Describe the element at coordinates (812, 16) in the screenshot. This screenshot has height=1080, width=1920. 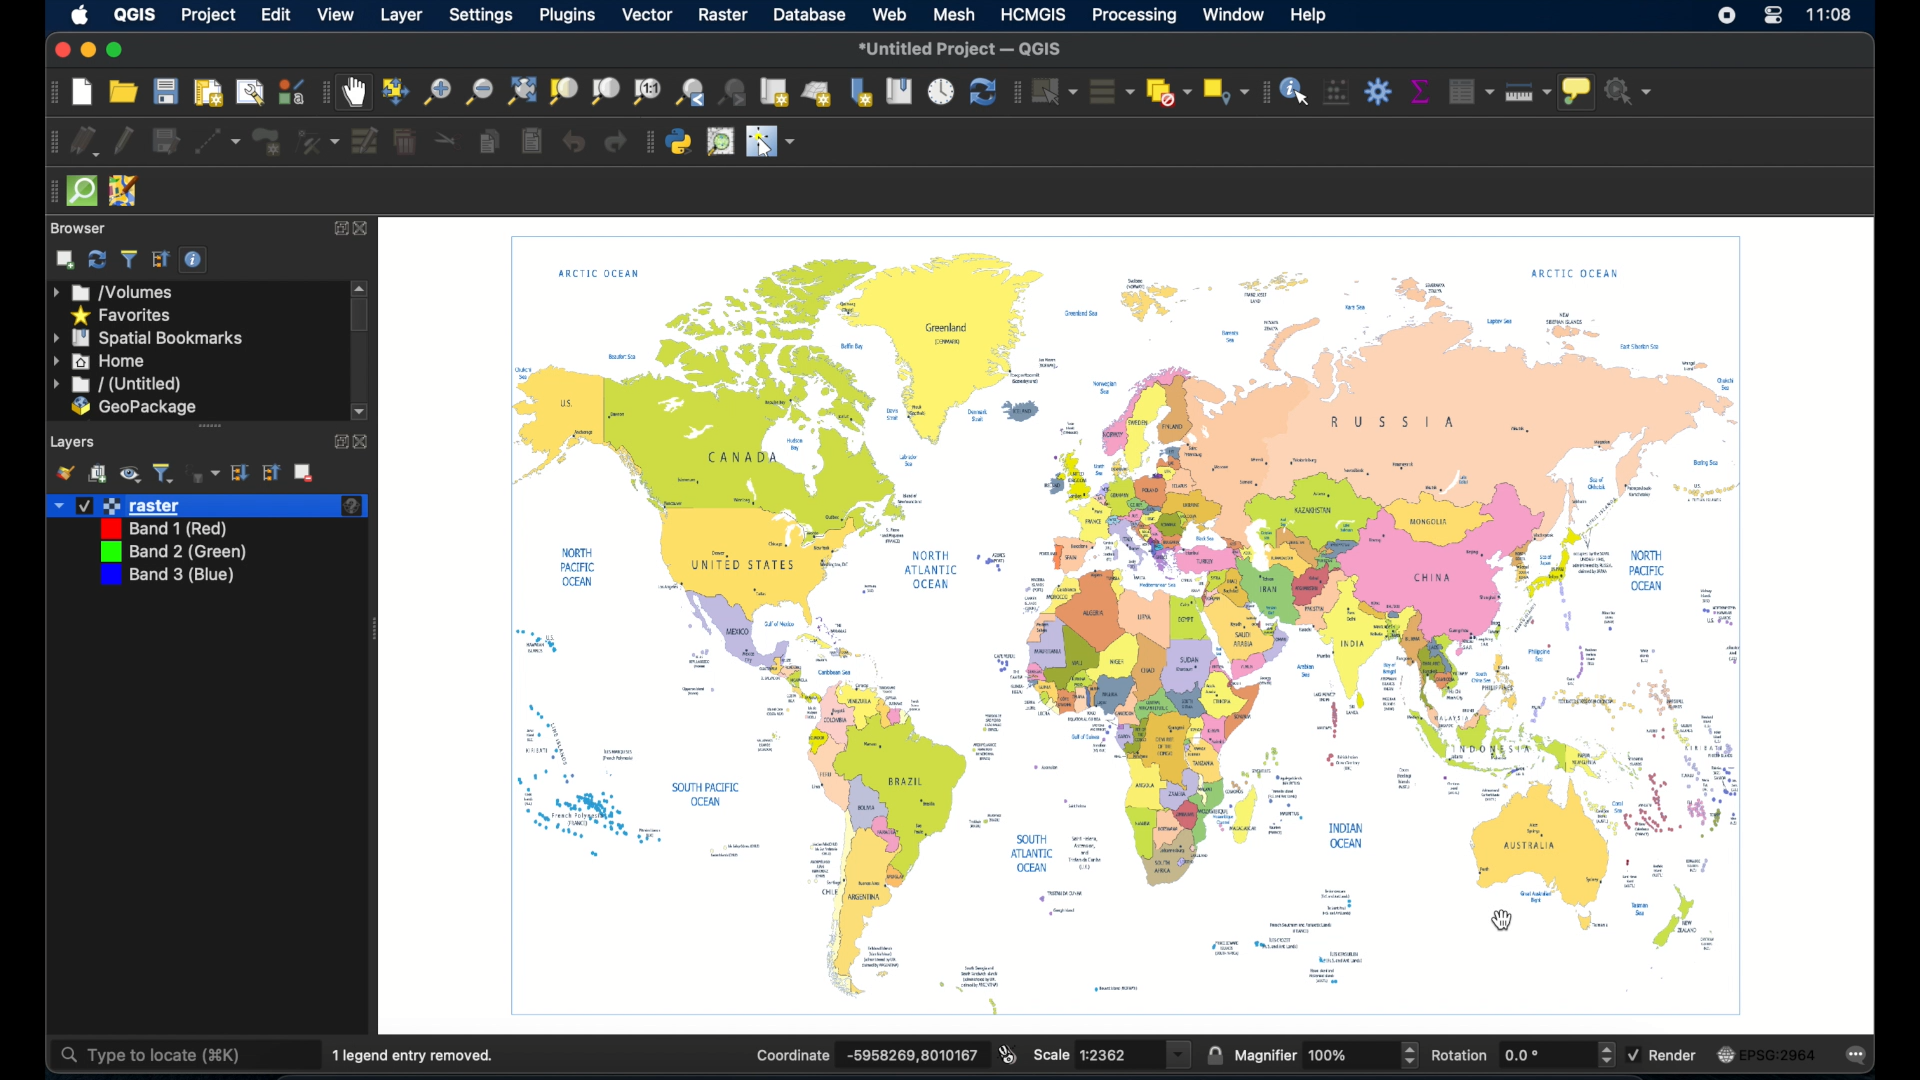
I see `database` at that location.